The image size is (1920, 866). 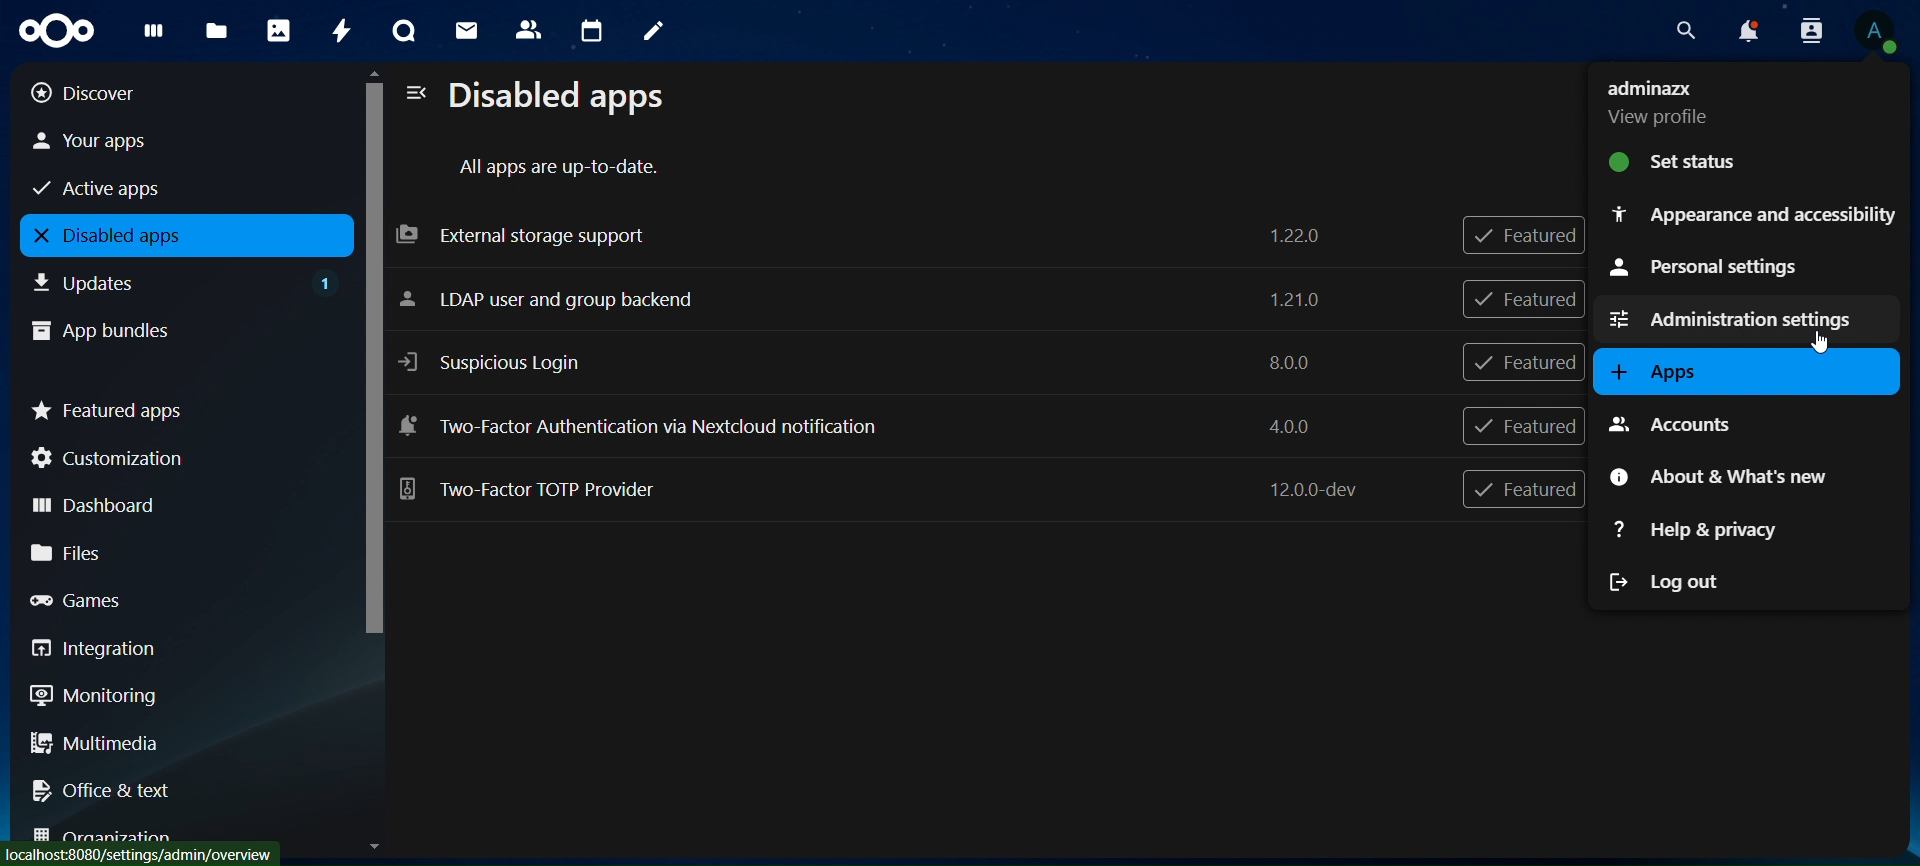 What do you see at coordinates (370, 376) in the screenshot?
I see `scrollbar` at bounding box center [370, 376].